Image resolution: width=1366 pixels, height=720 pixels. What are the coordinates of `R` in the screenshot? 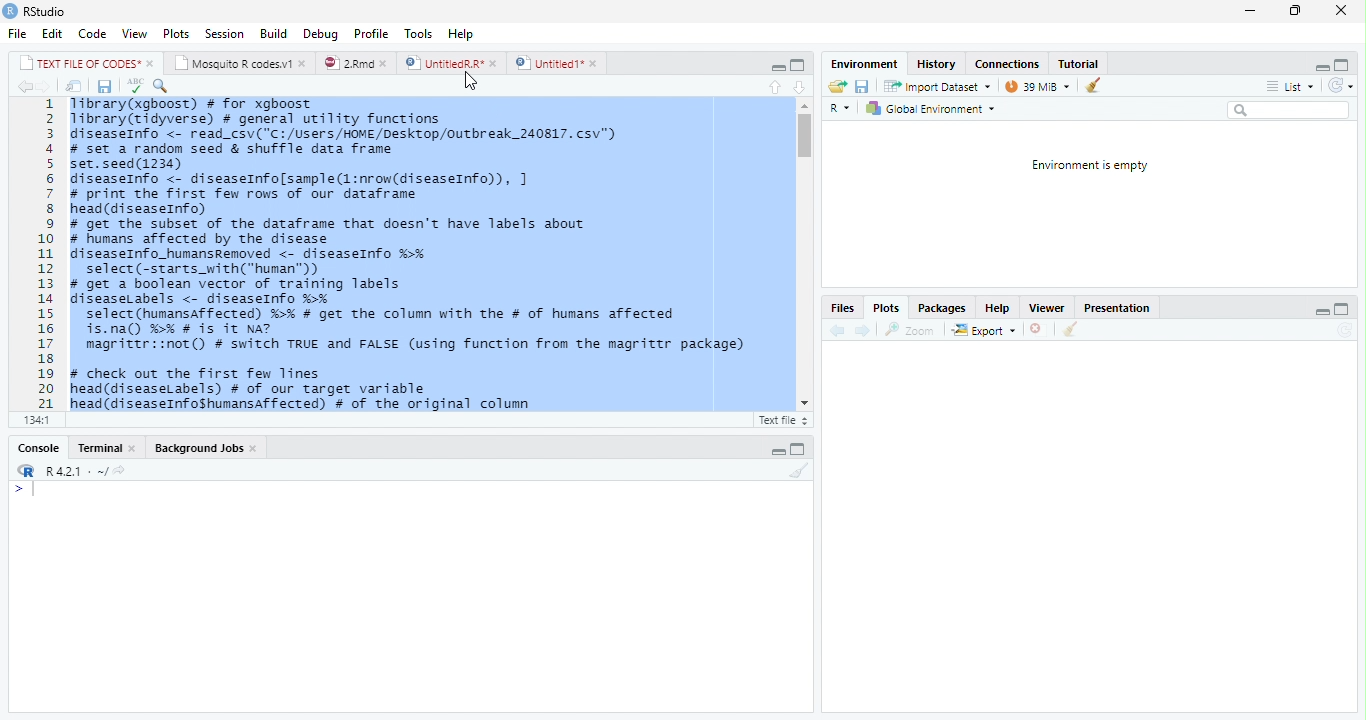 It's located at (840, 106).